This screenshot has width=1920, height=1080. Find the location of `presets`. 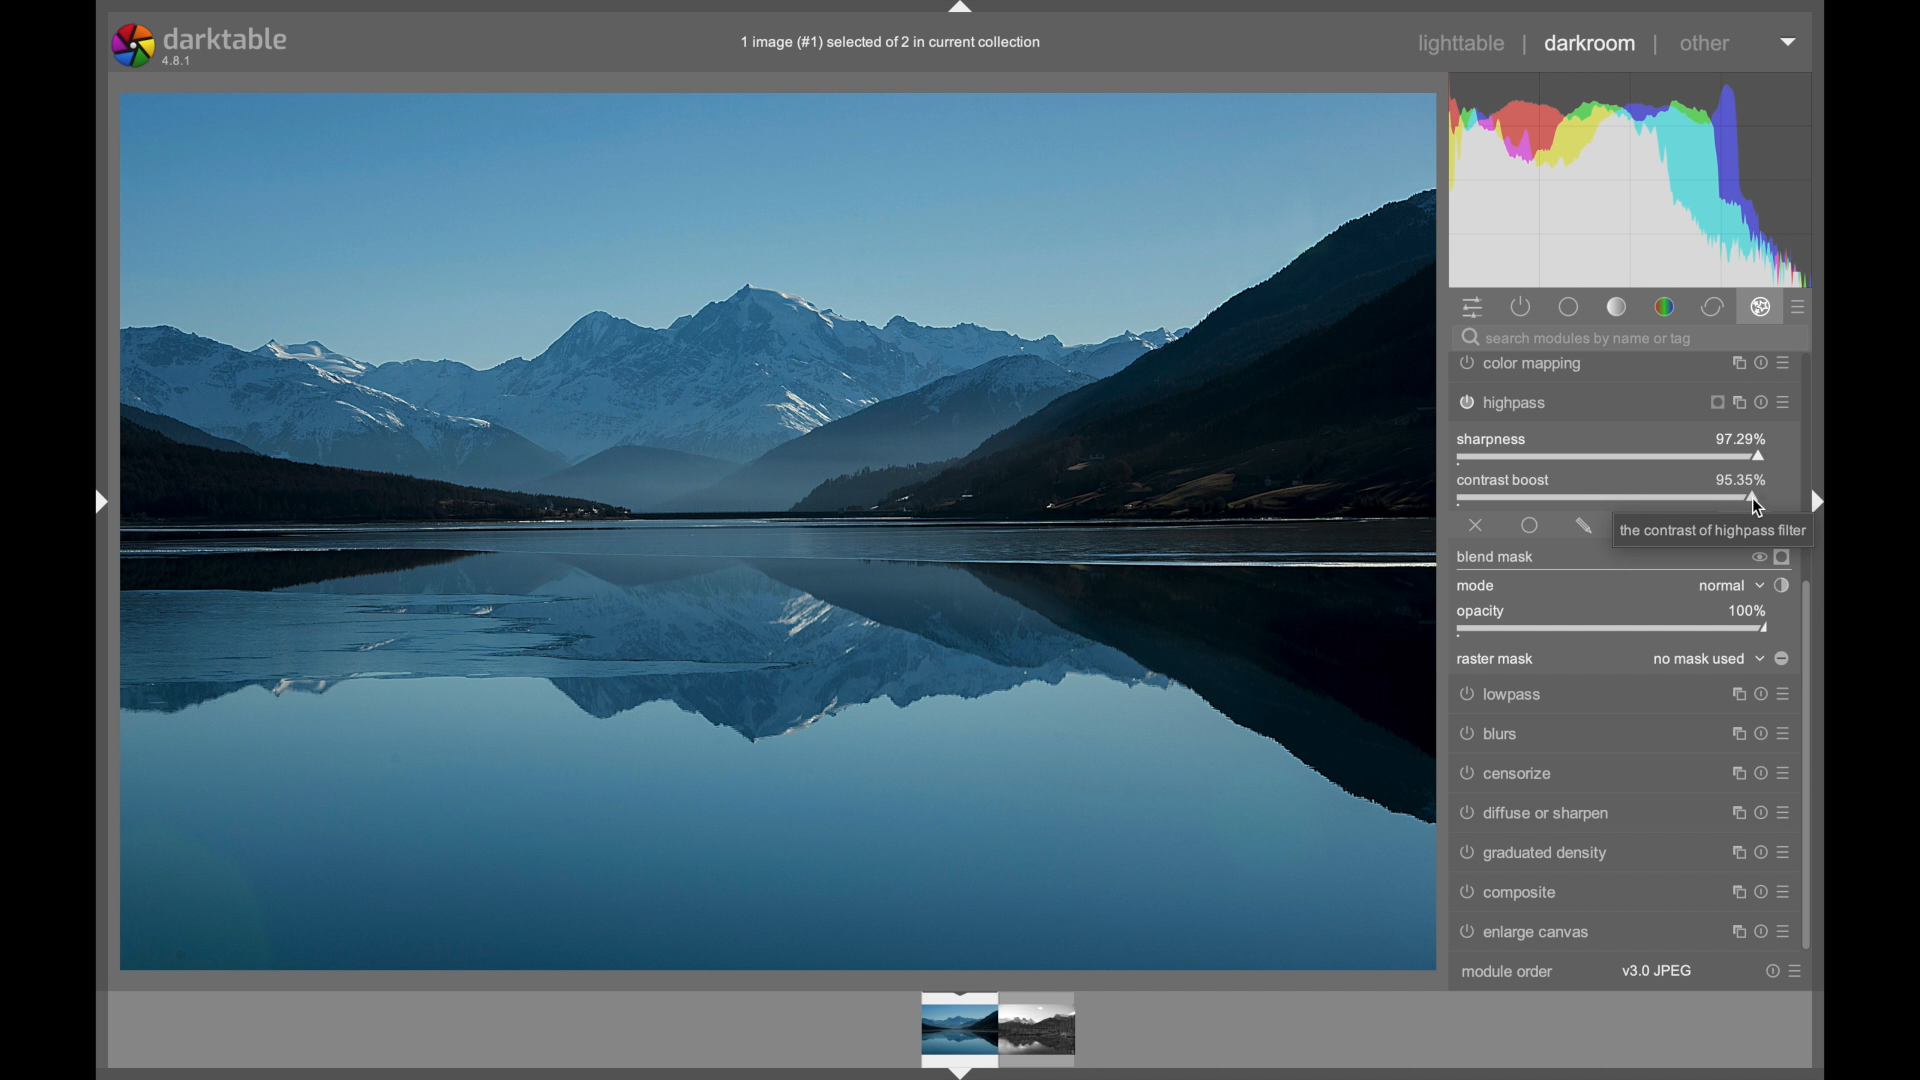

presets is located at coordinates (1799, 308).